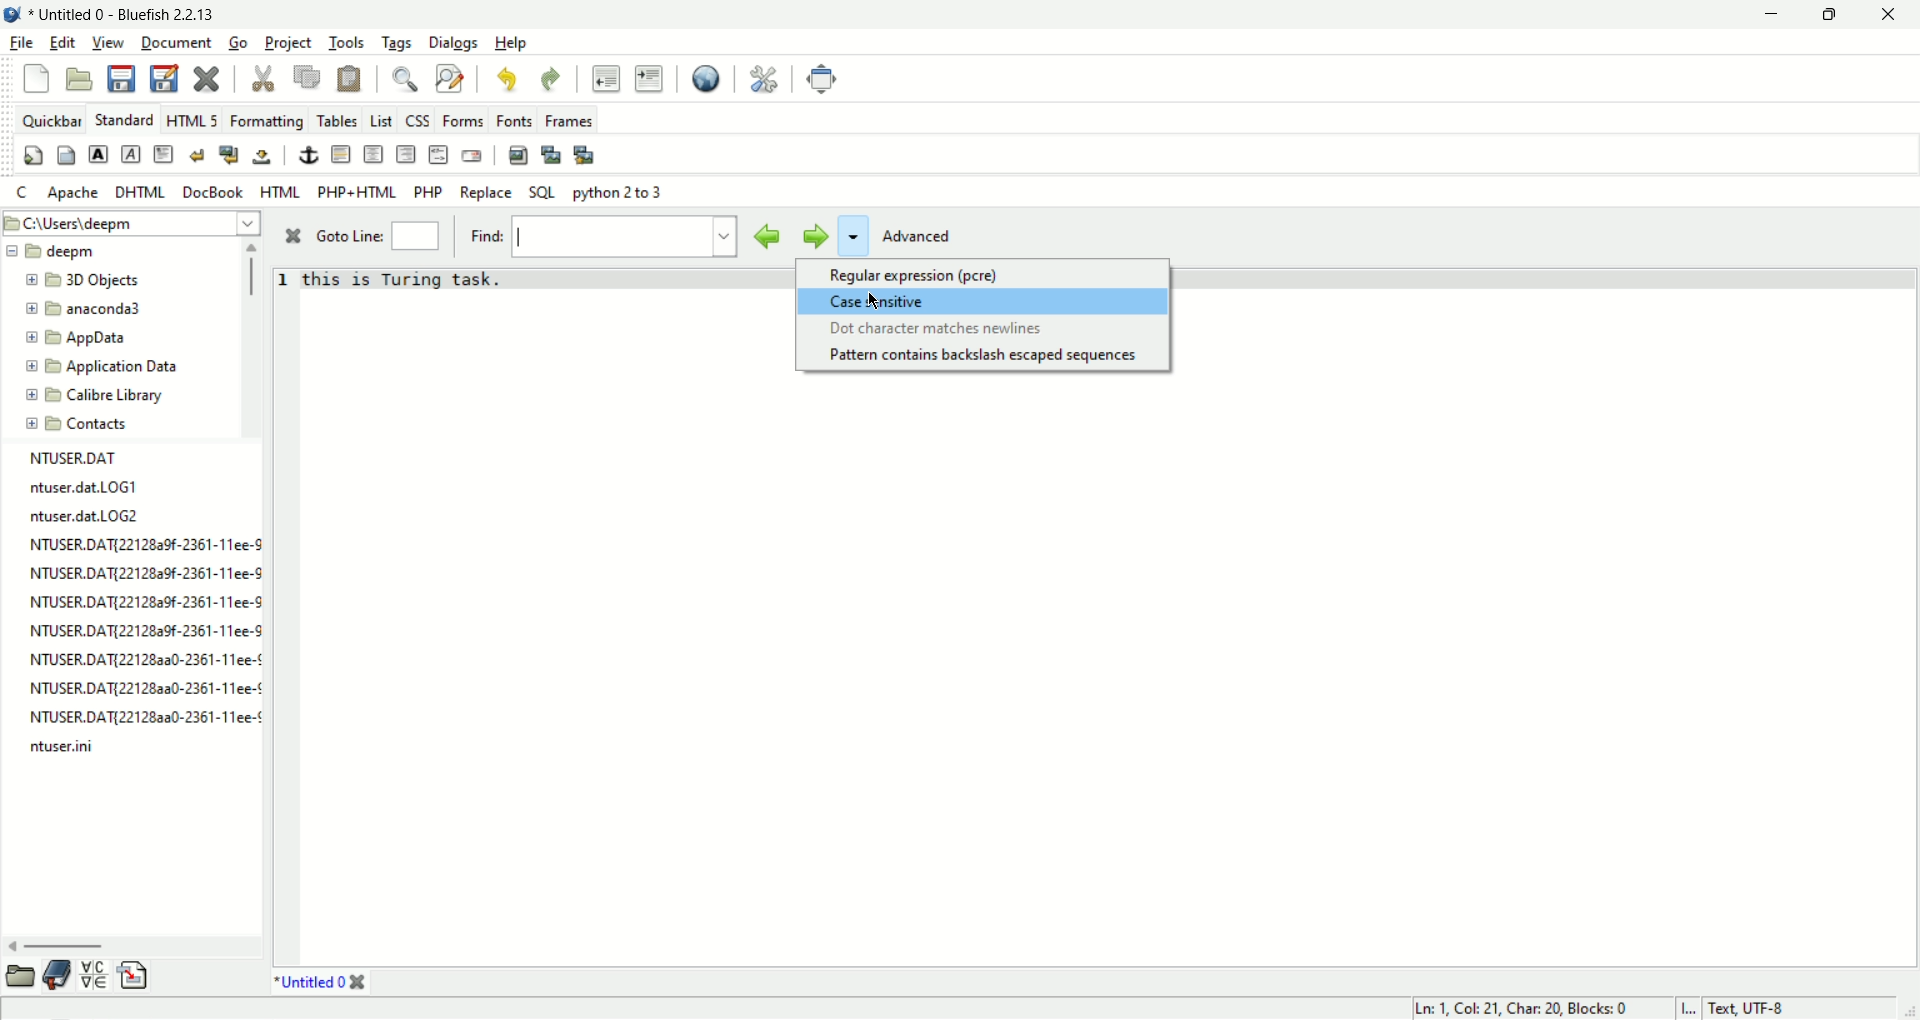 The image size is (1920, 1020). Describe the element at coordinates (230, 156) in the screenshot. I see `break and clear` at that location.